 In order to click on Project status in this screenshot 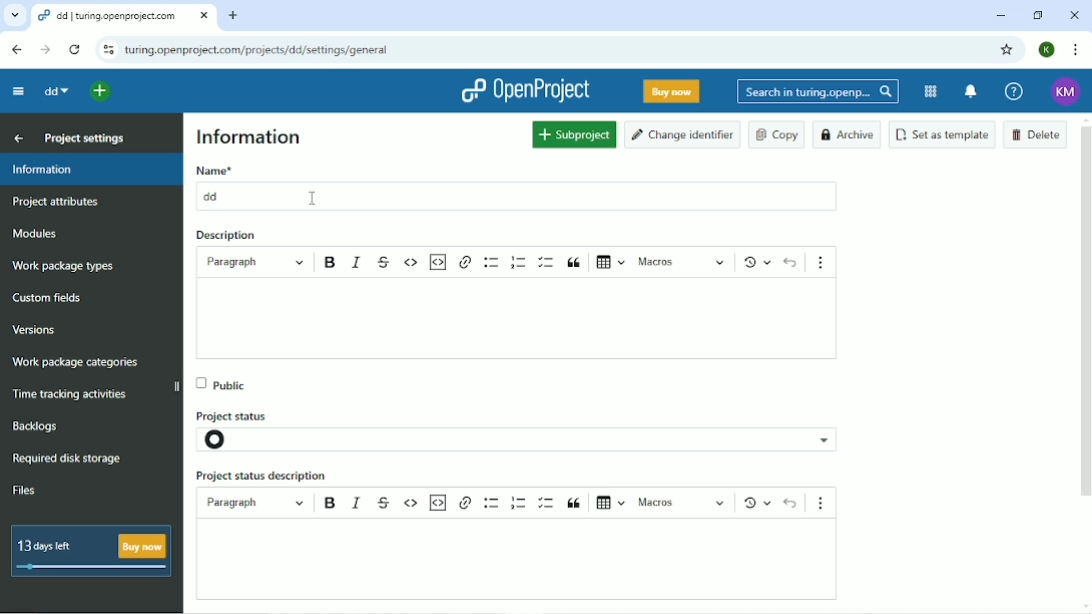, I will do `click(243, 411)`.